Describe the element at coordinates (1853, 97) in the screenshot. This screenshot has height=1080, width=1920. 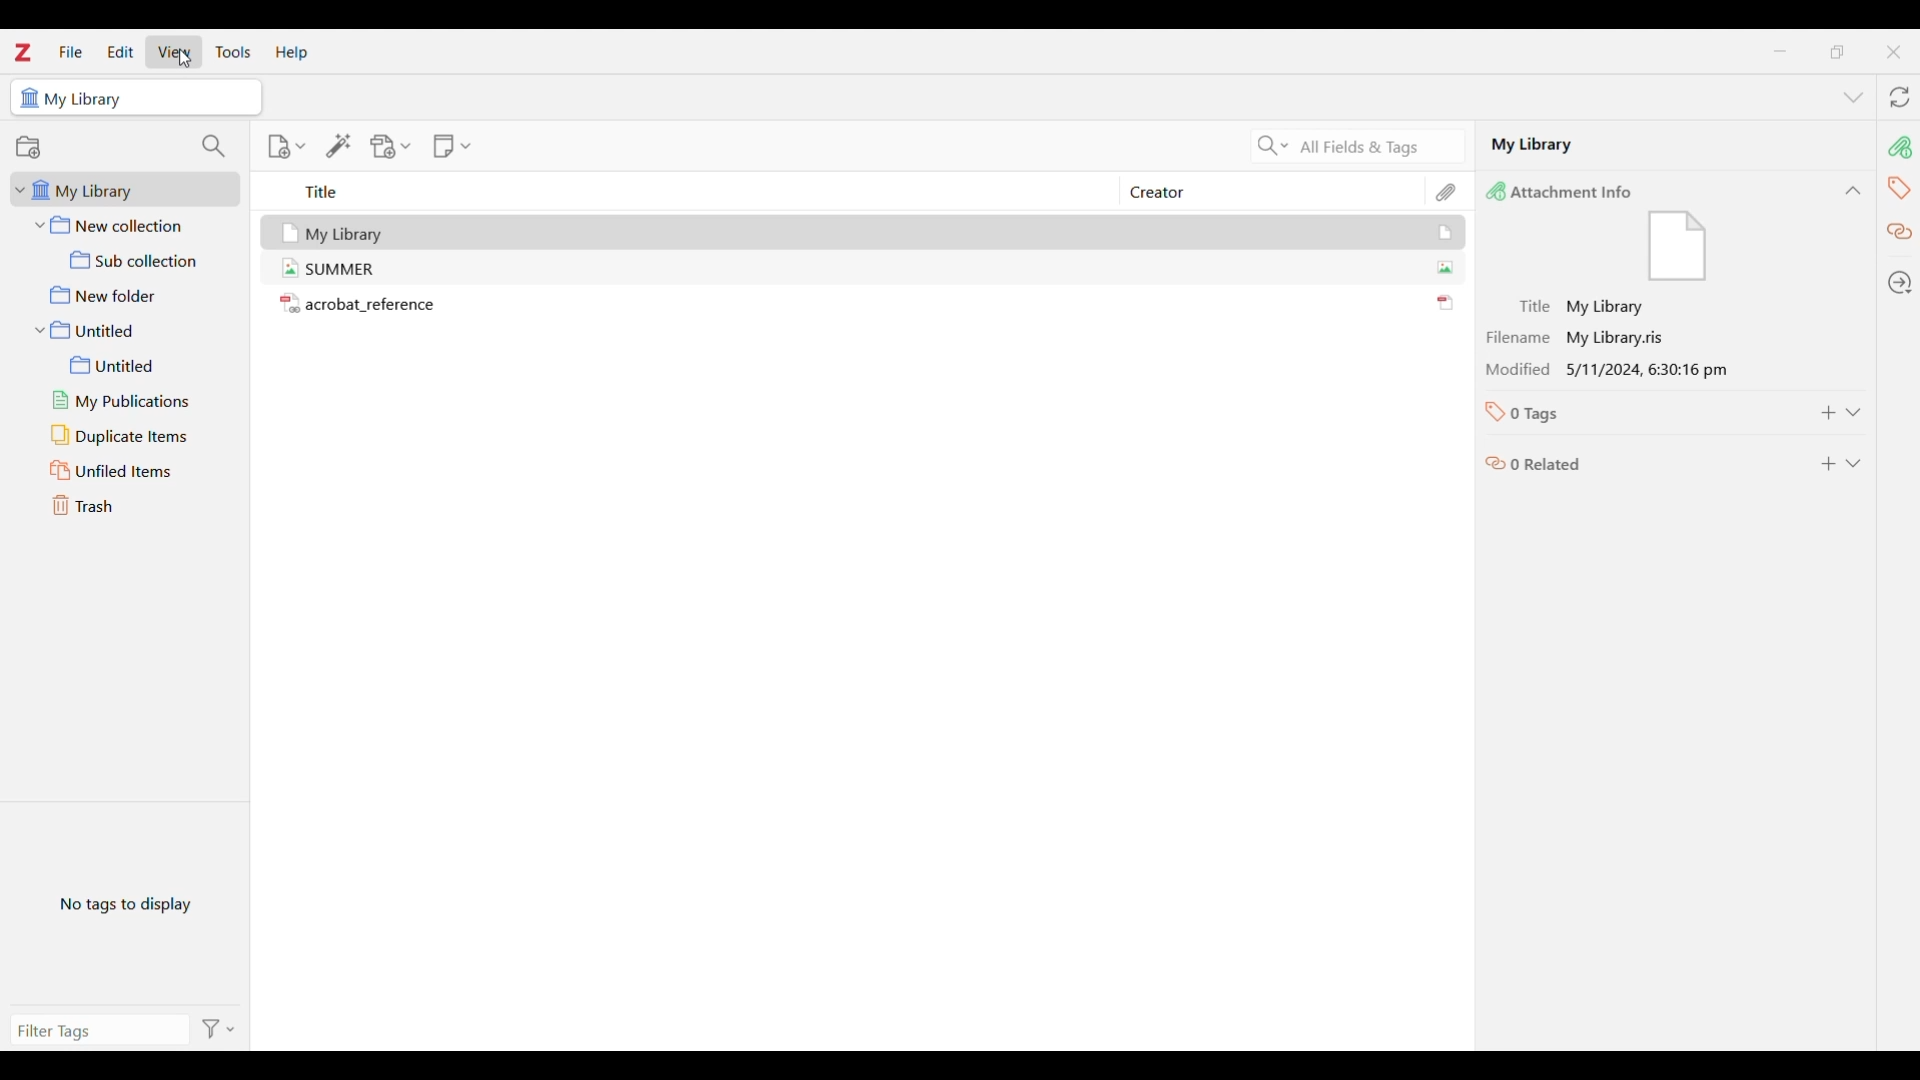
I see `List all tabs` at that location.